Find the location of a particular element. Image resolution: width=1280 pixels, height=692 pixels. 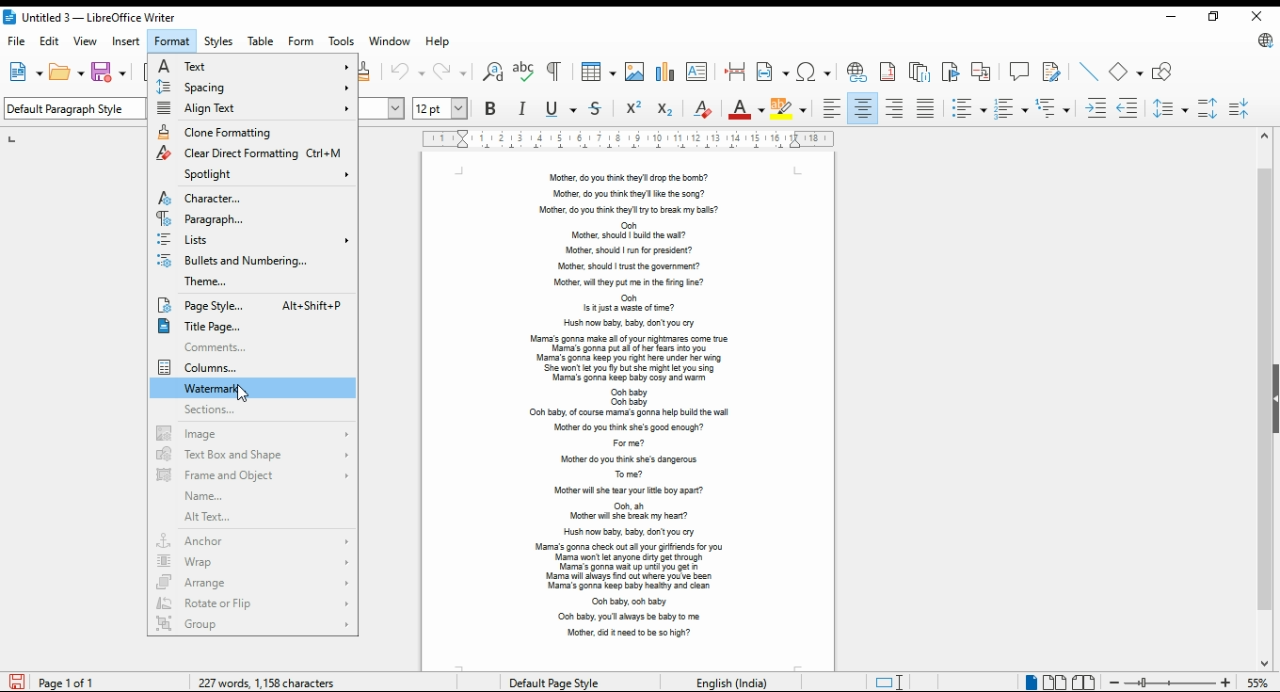

check spelling is located at coordinates (527, 72).